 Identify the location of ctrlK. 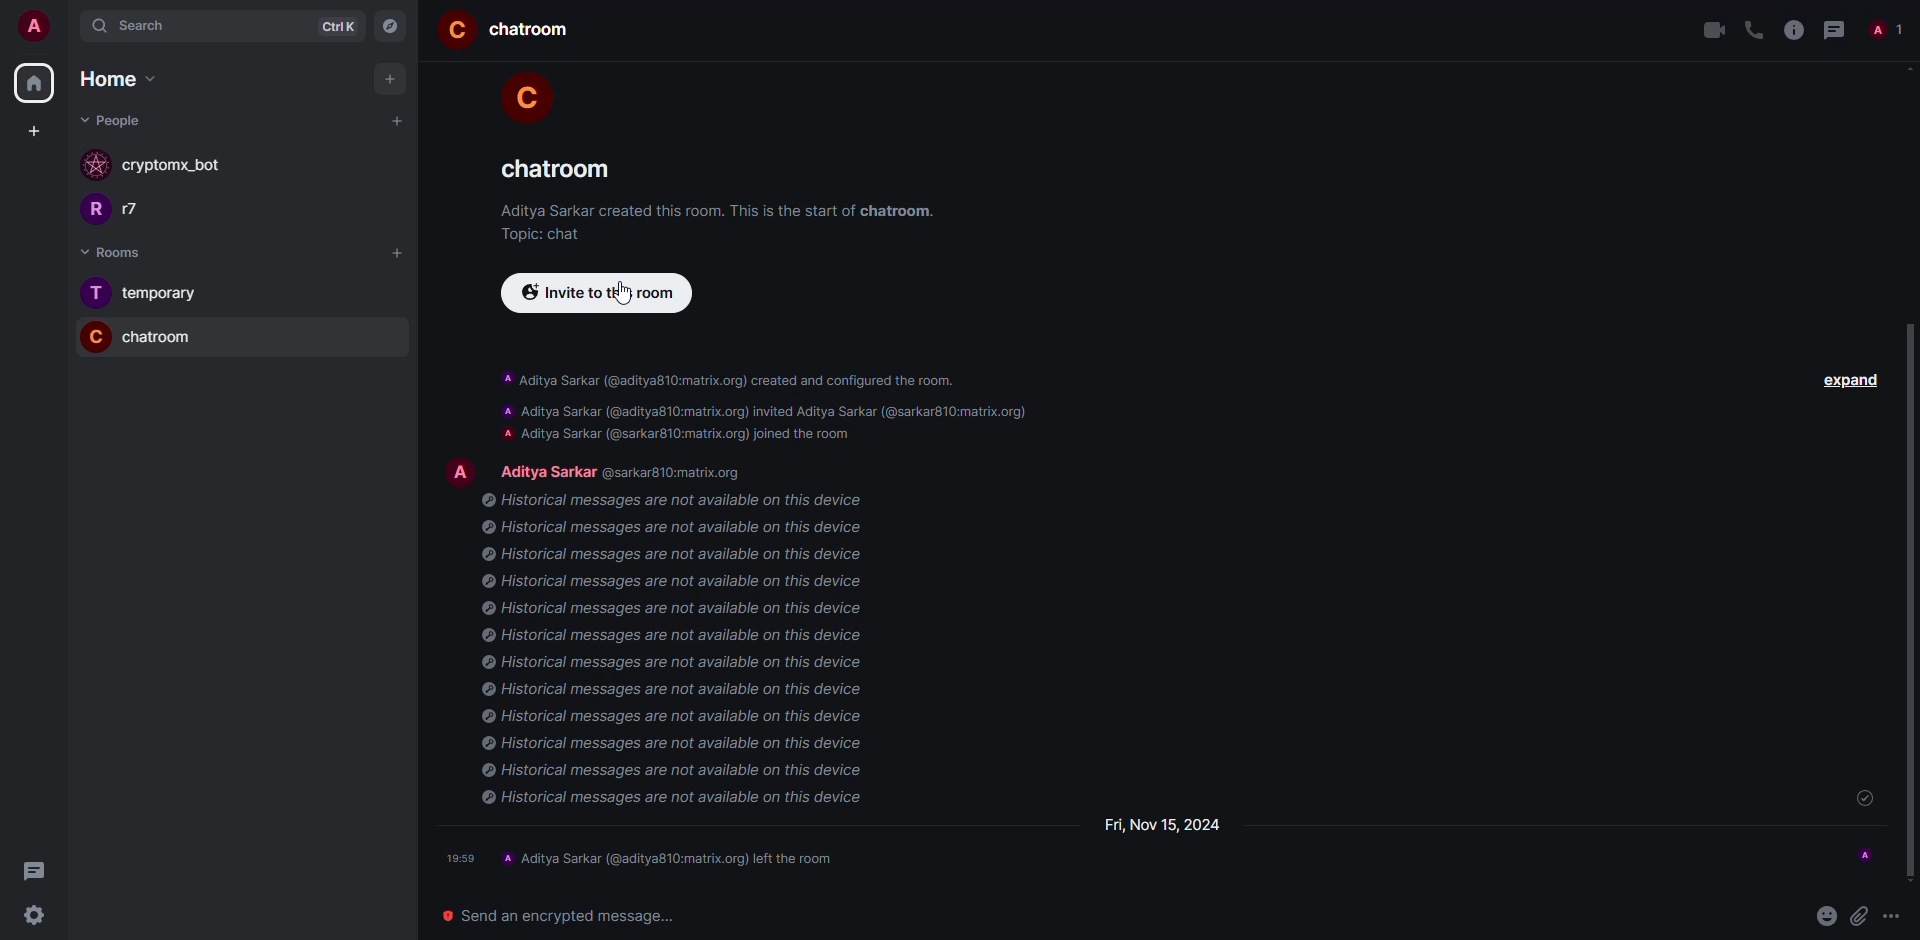
(333, 26).